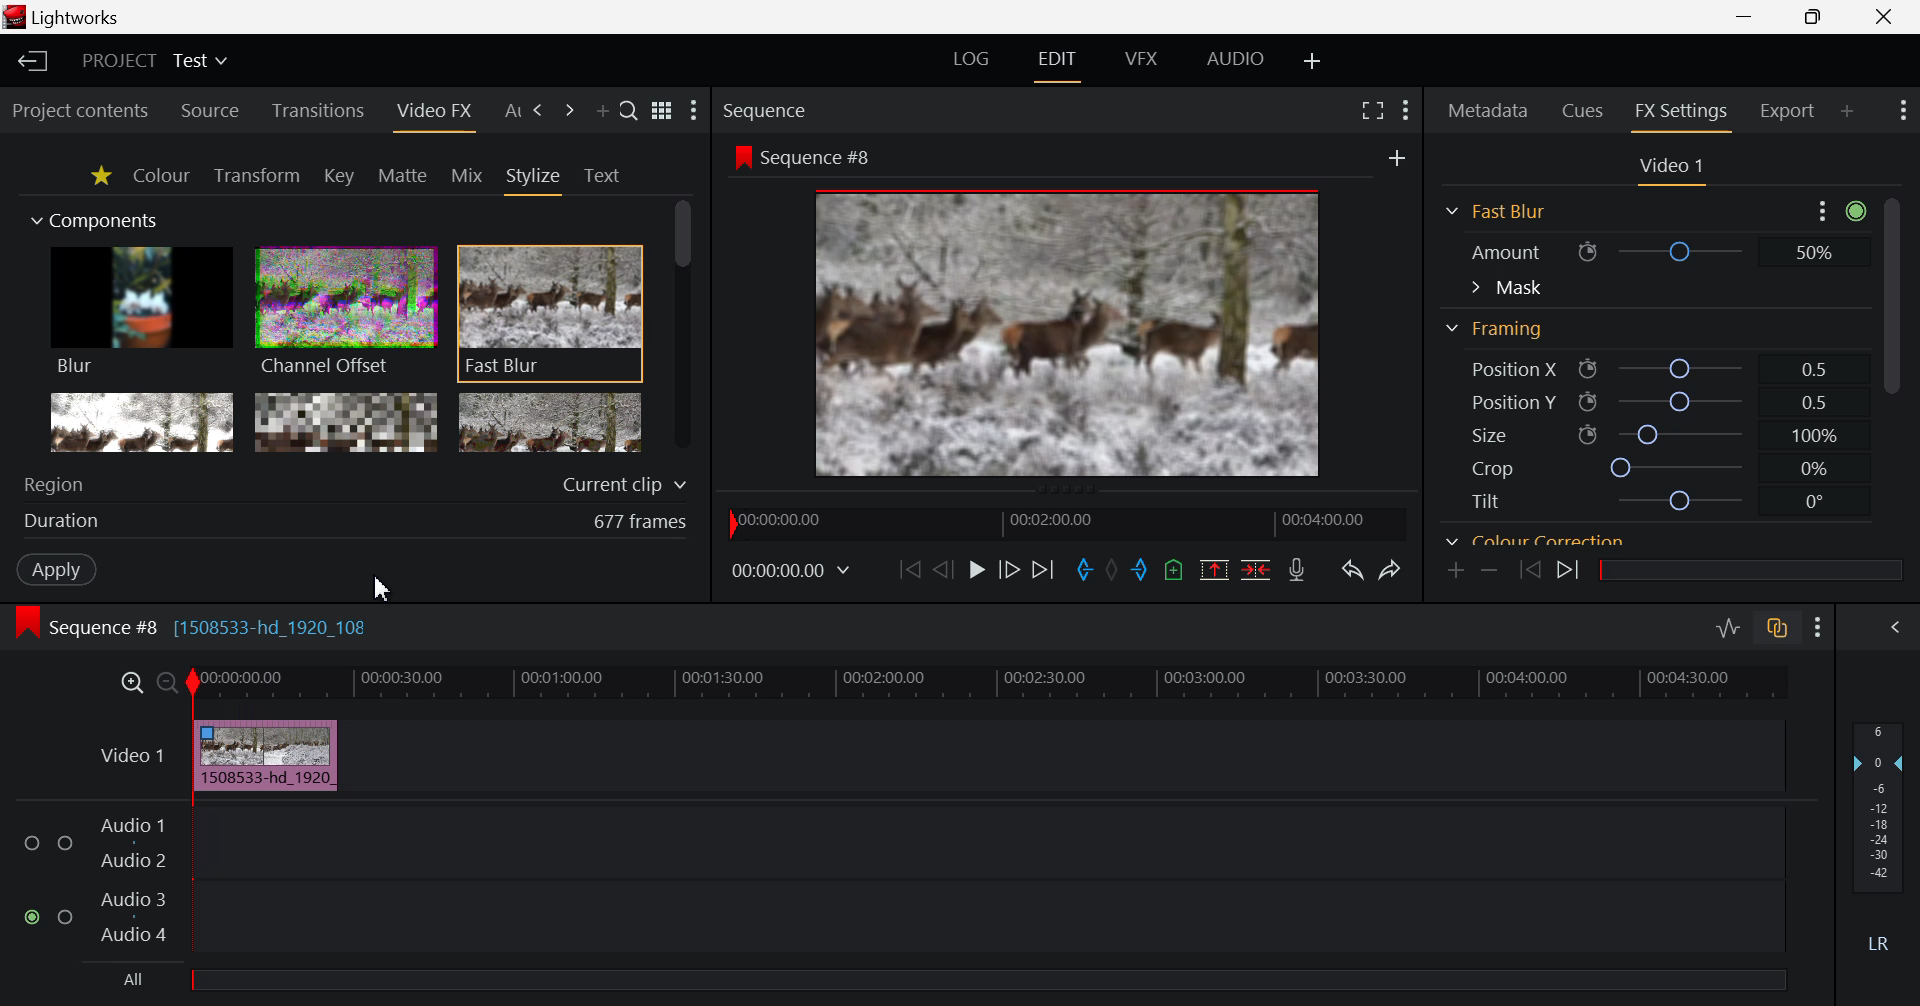 The height and width of the screenshot is (1006, 1920). What do you see at coordinates (115, 753) in the screenshot?
I see `Video Layer ` at bounding box center [115, 753].